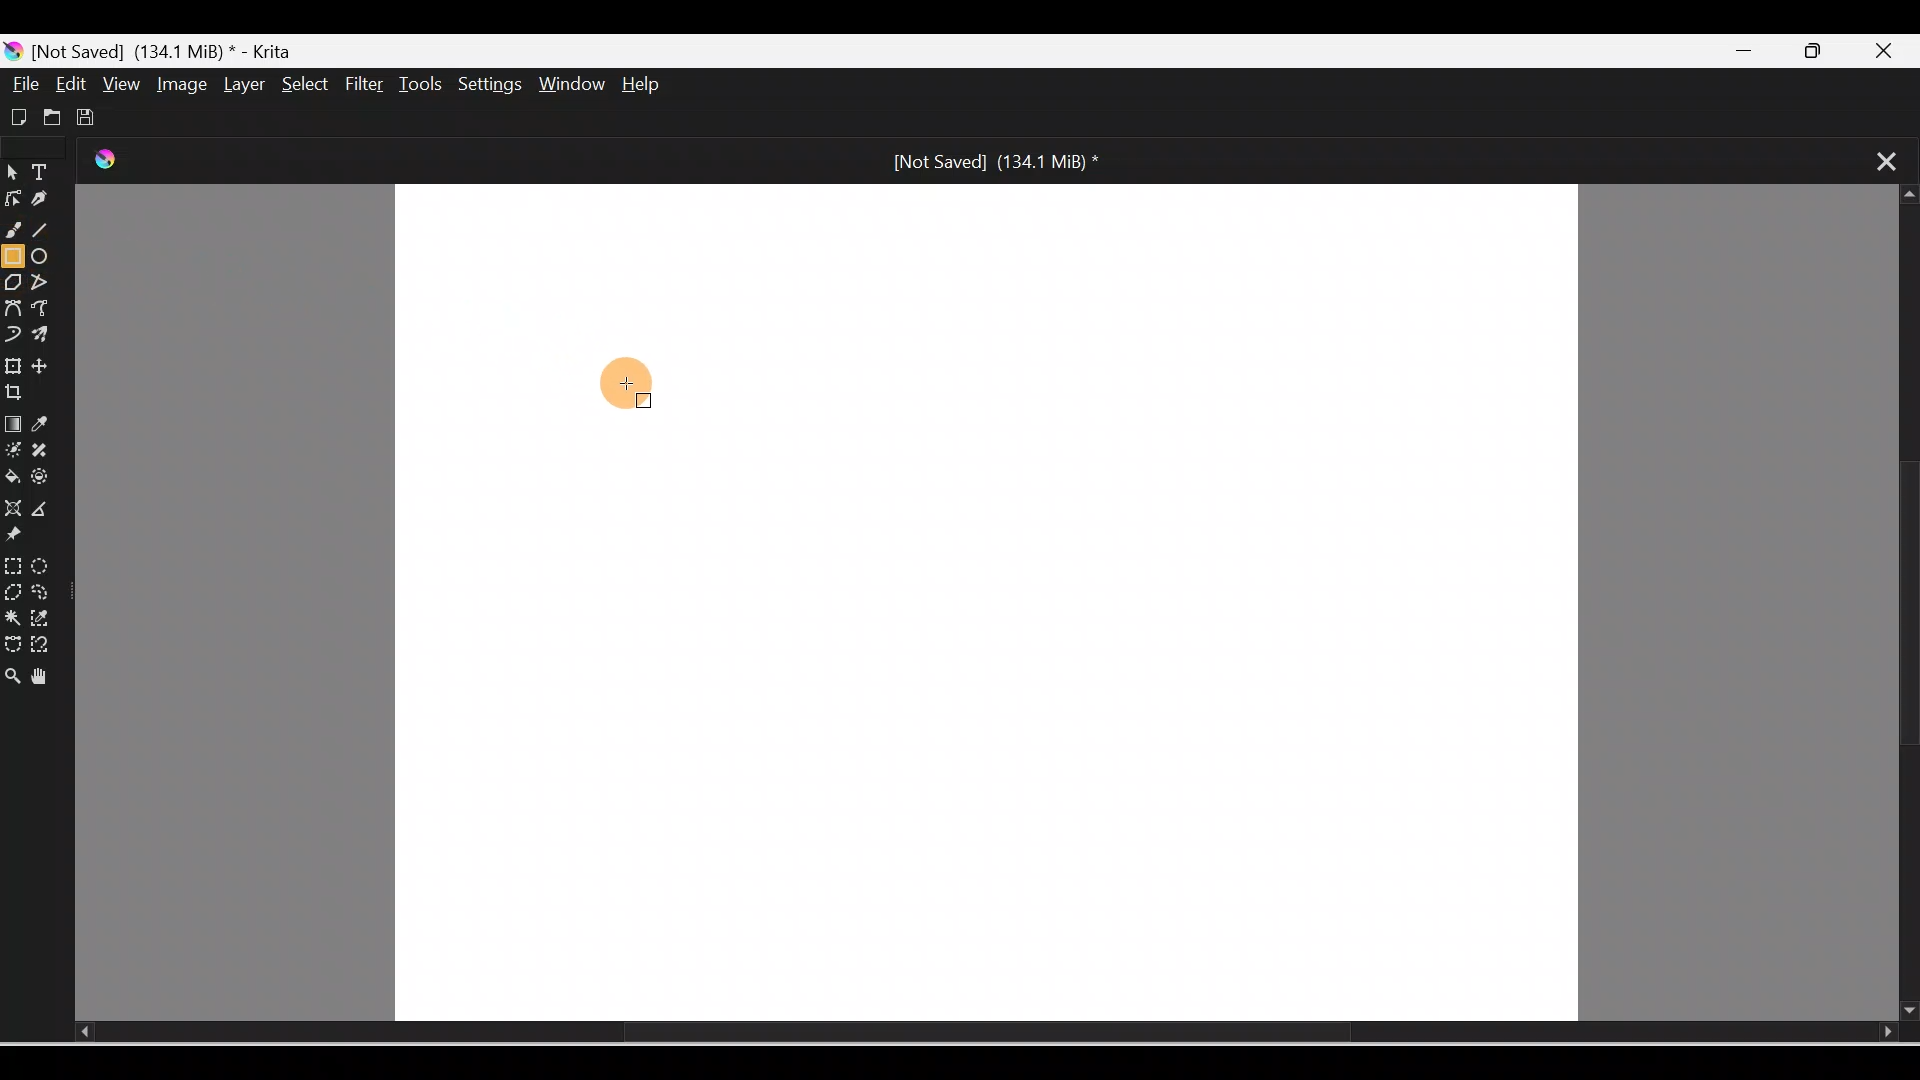 This screenshot has width=1920, height=1080. Describe the element at coordinates (42, 201) in the screenshot. I see `Calligraphy` at that location.